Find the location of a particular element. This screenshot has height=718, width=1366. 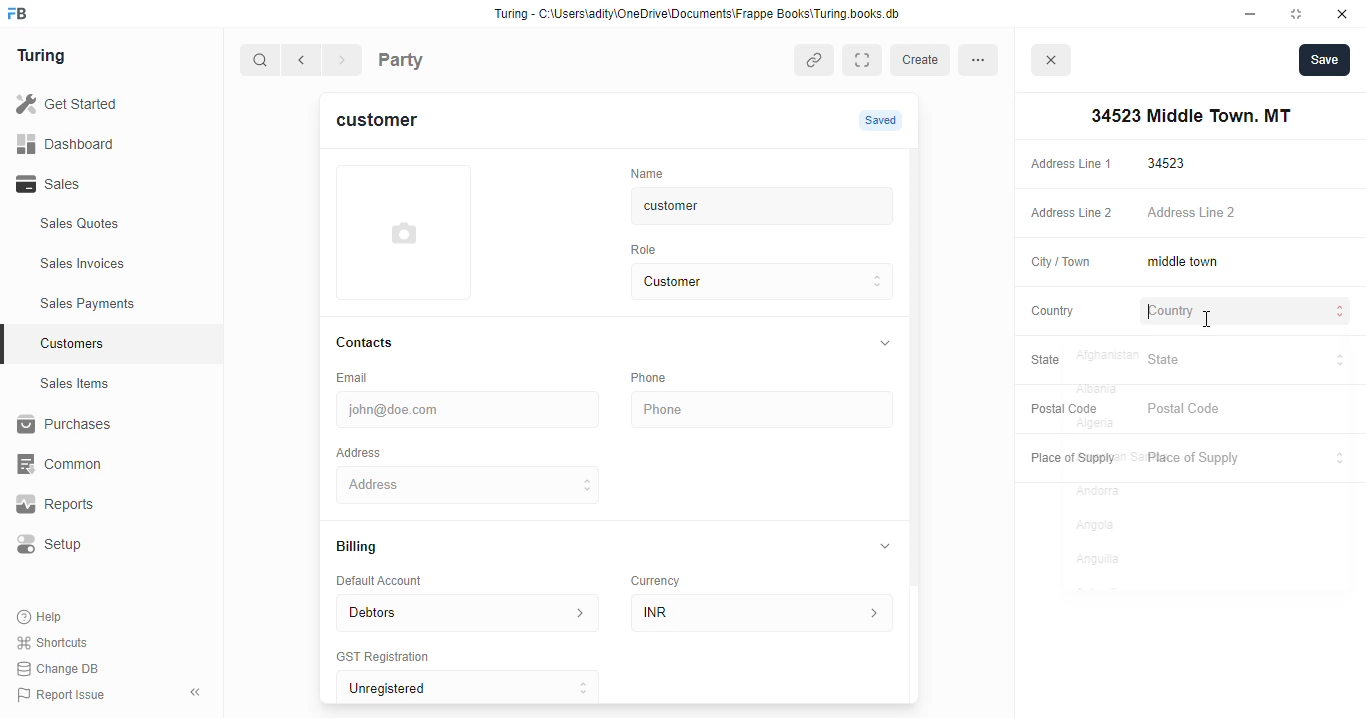

Phone is located at coordinates (660, 377).